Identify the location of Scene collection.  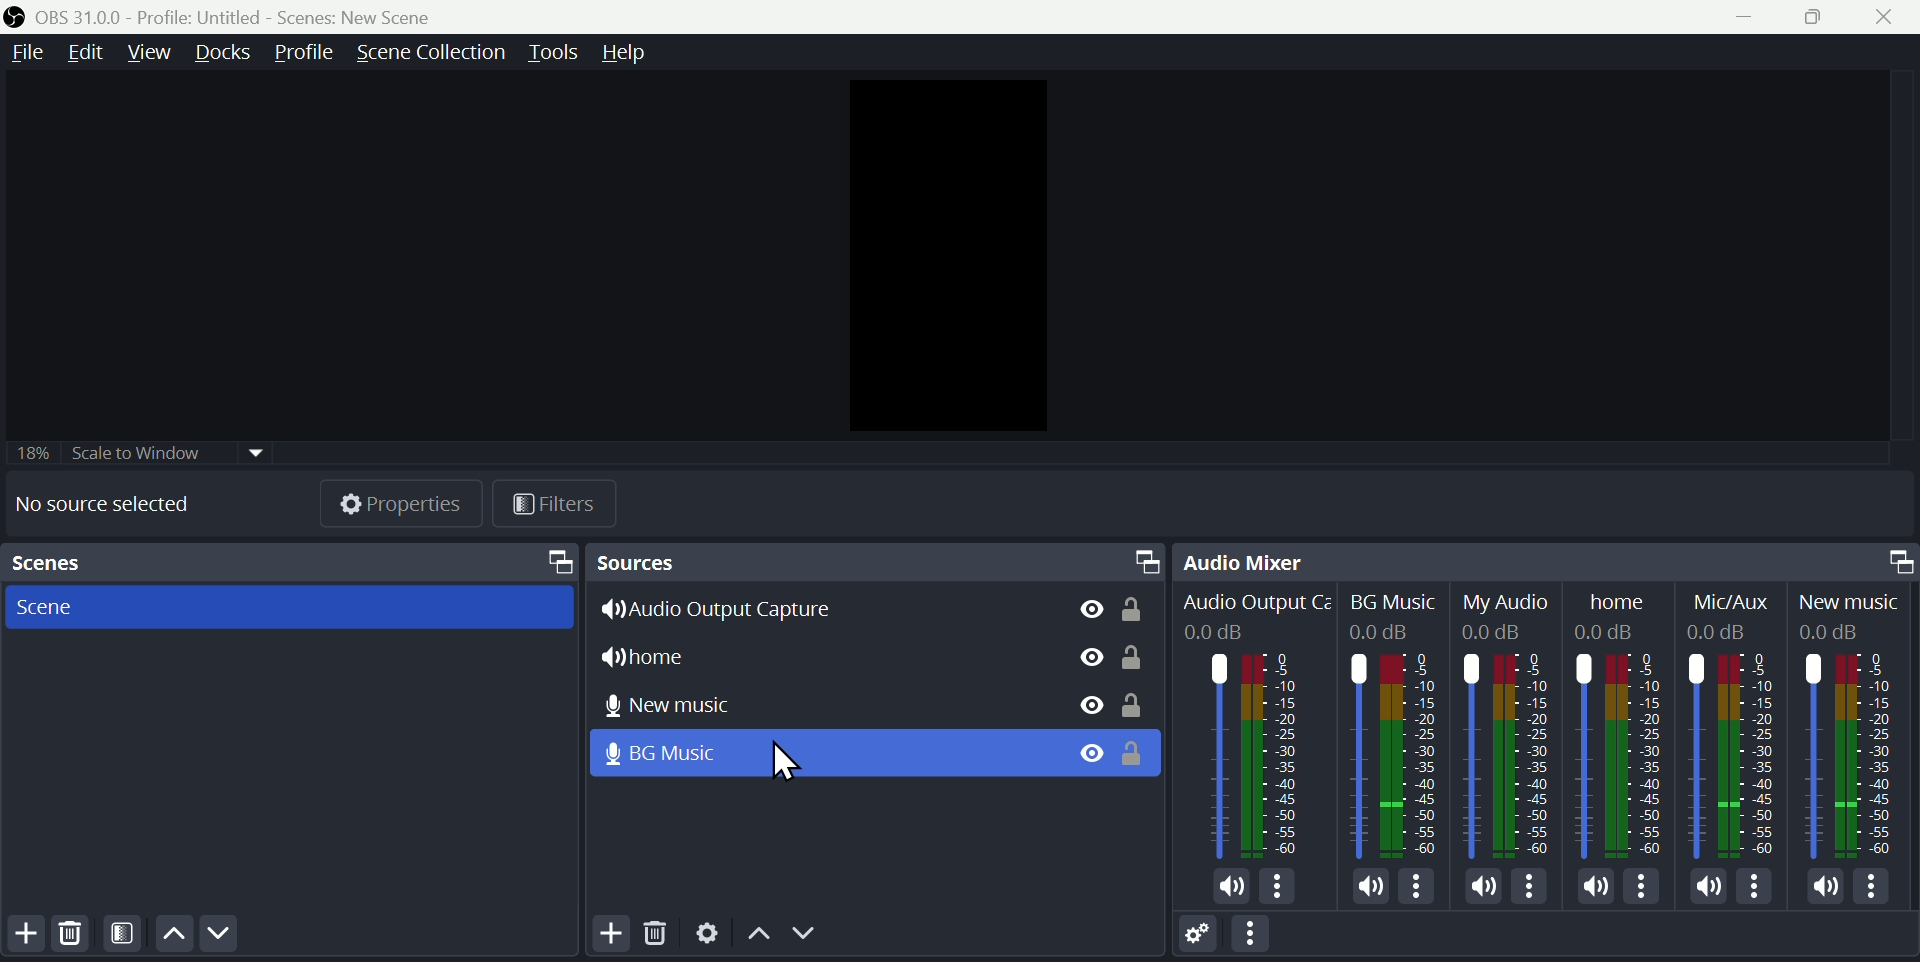
(435, 49).